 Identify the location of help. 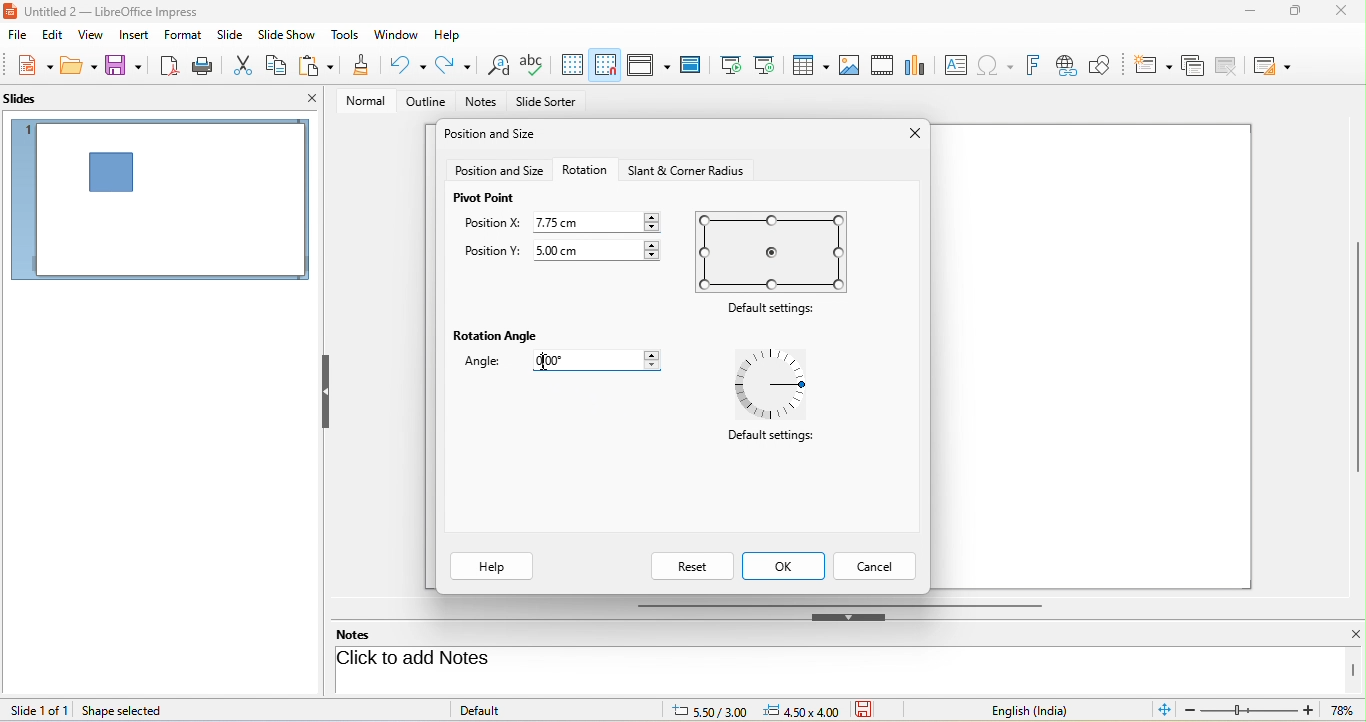
(449, 33).